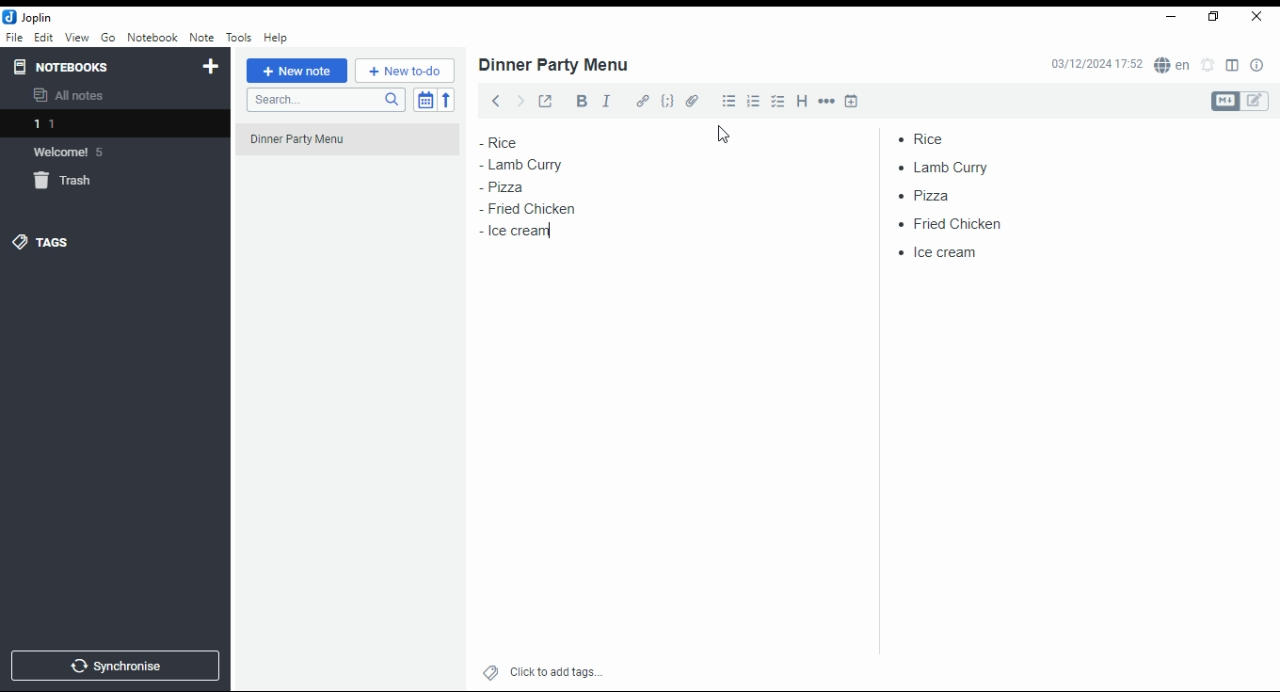 Image resolution: width=1280 pixels, height=692 pixels. What do you see at coordinates (851, 100) in the screenshot?
I see `insert time` at bounding box center [851, 100].